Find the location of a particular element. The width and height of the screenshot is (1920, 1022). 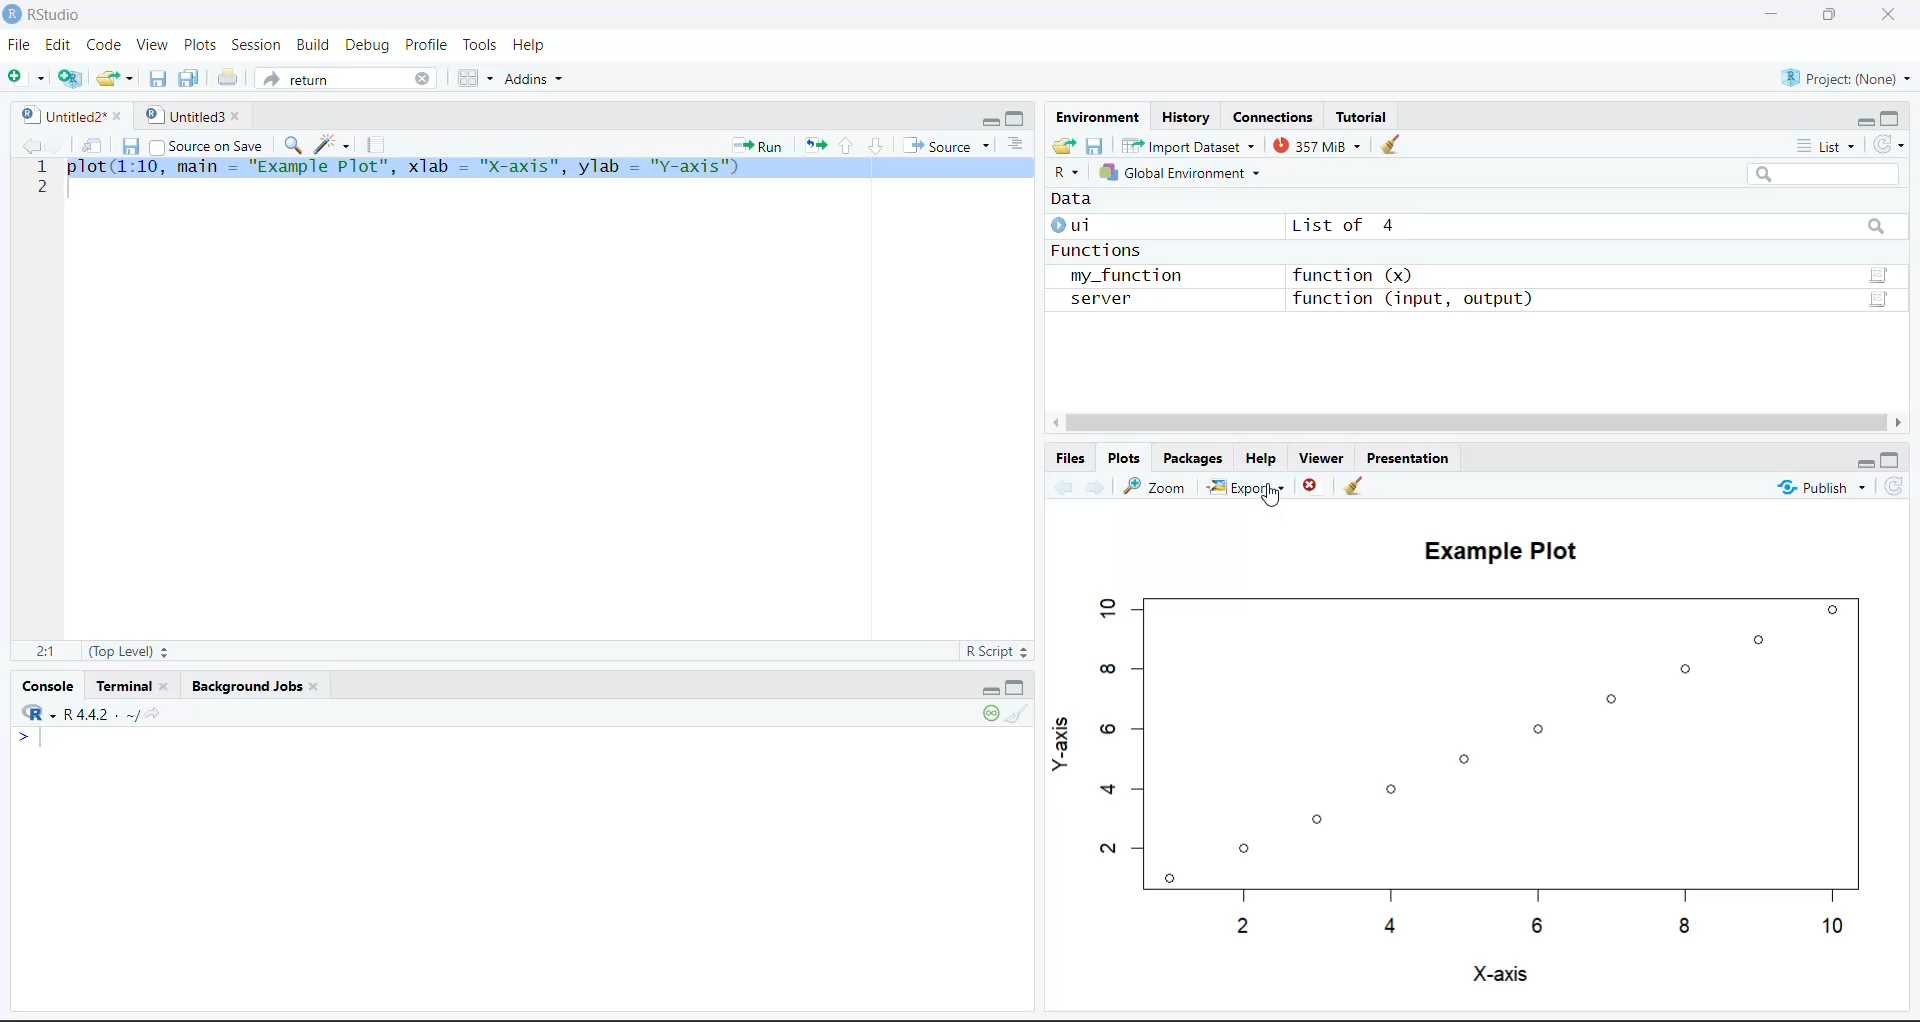

Maximize/Restore is located at coordinates (1018, 686).